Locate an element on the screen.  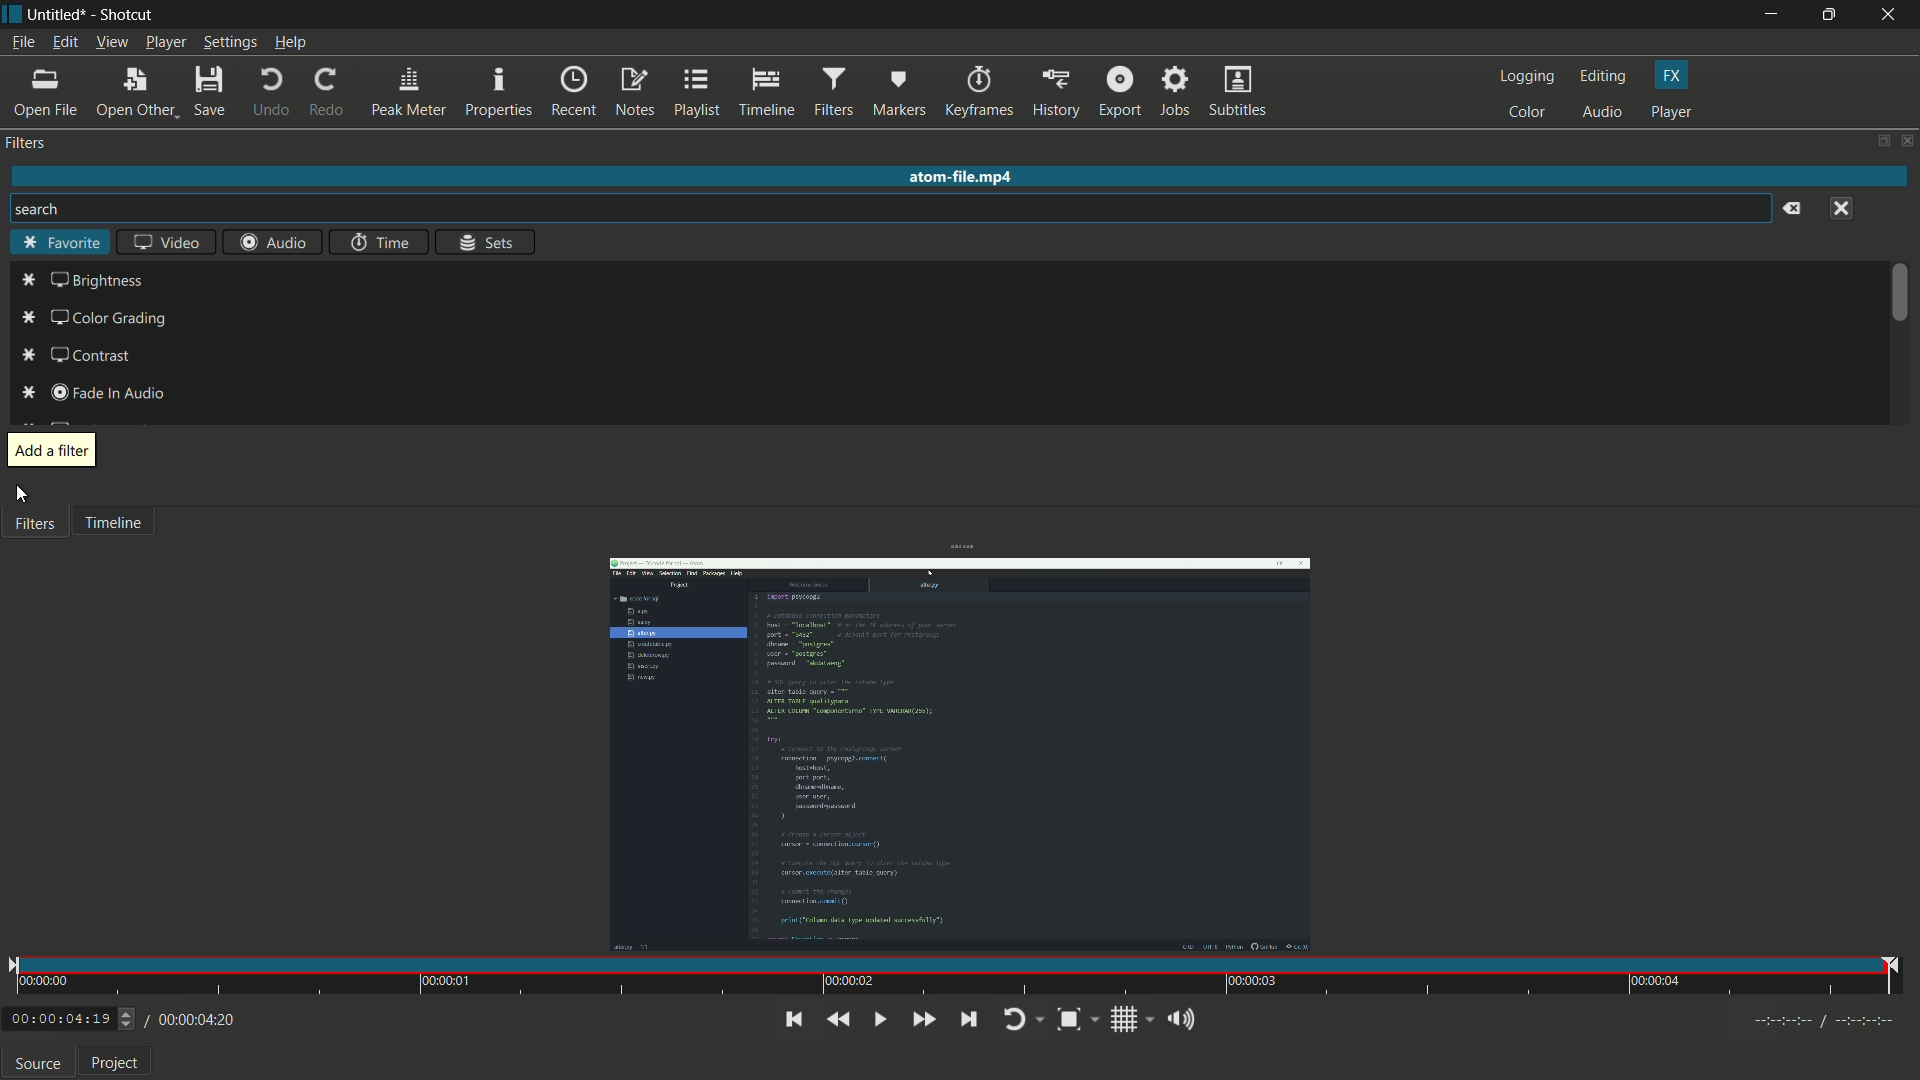
undo is located at coordinates (268, 93).